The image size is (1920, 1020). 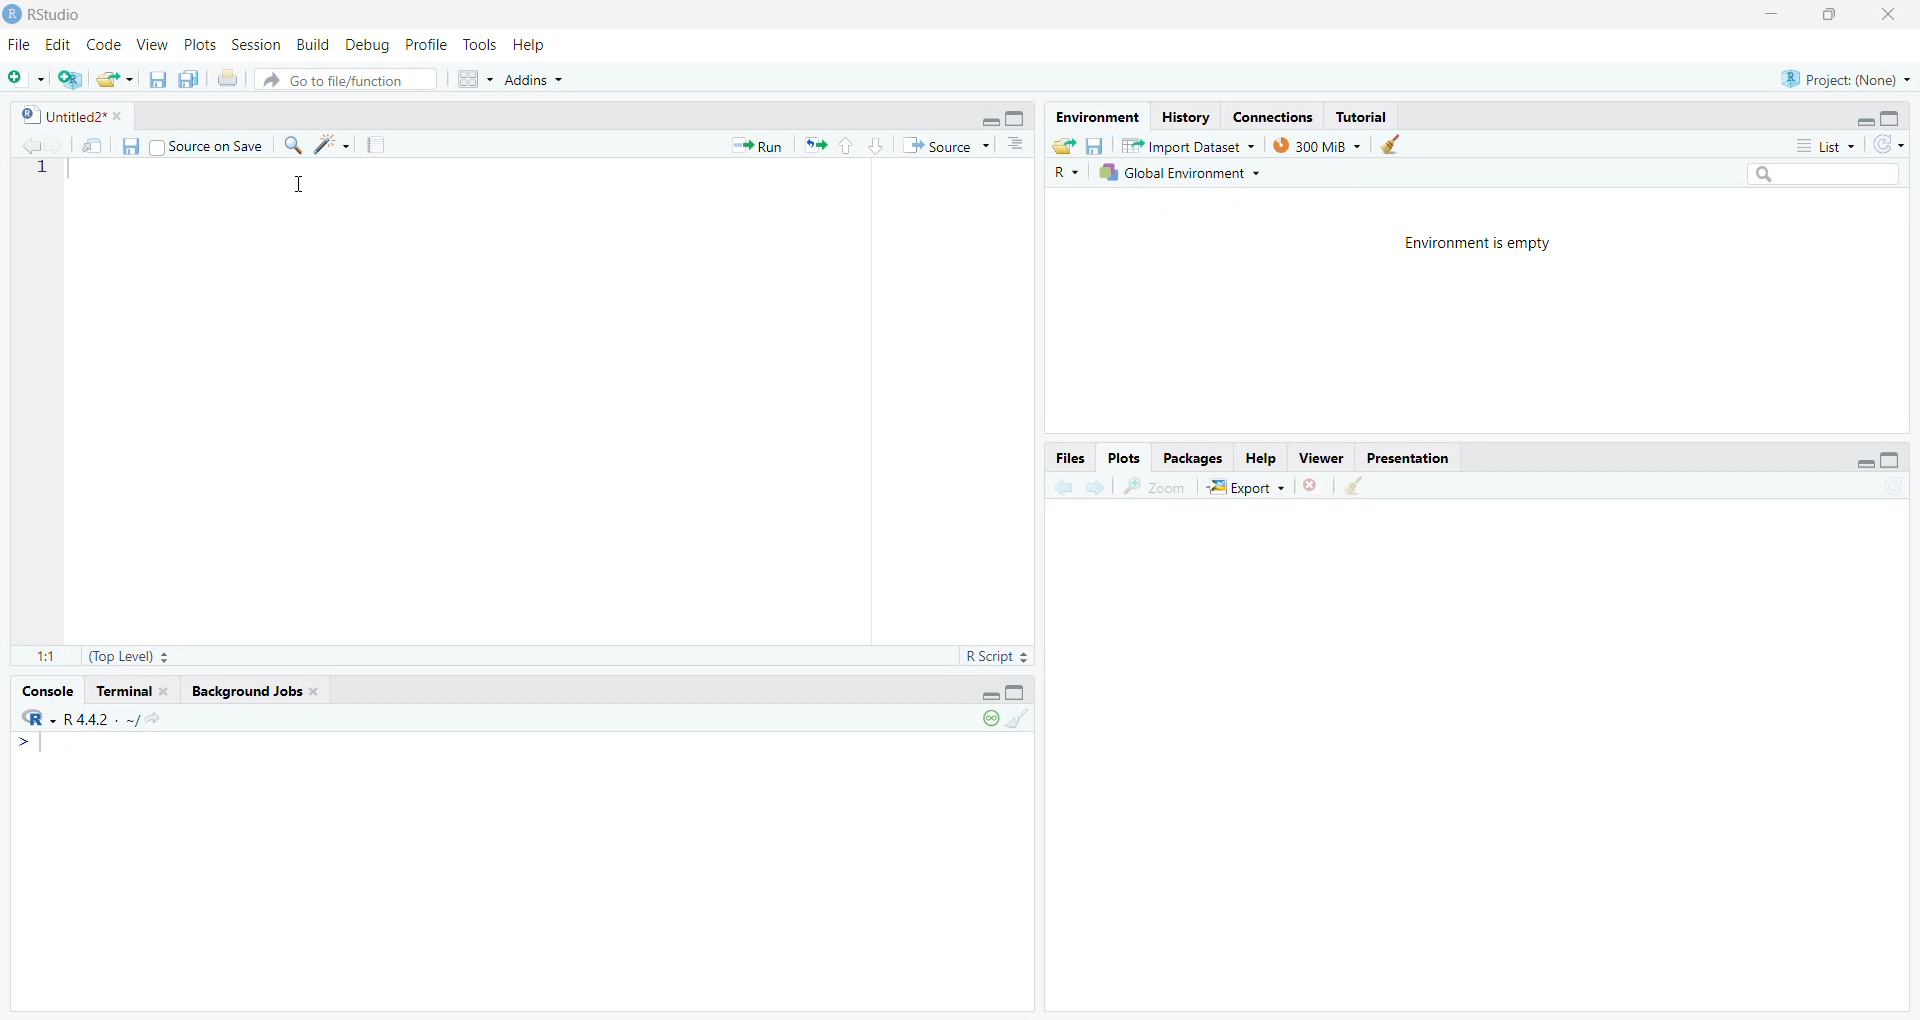 What do you see at coordinates (224, 77) in the screenshot?
I see `print the current file` at bounding box center [224, 77].